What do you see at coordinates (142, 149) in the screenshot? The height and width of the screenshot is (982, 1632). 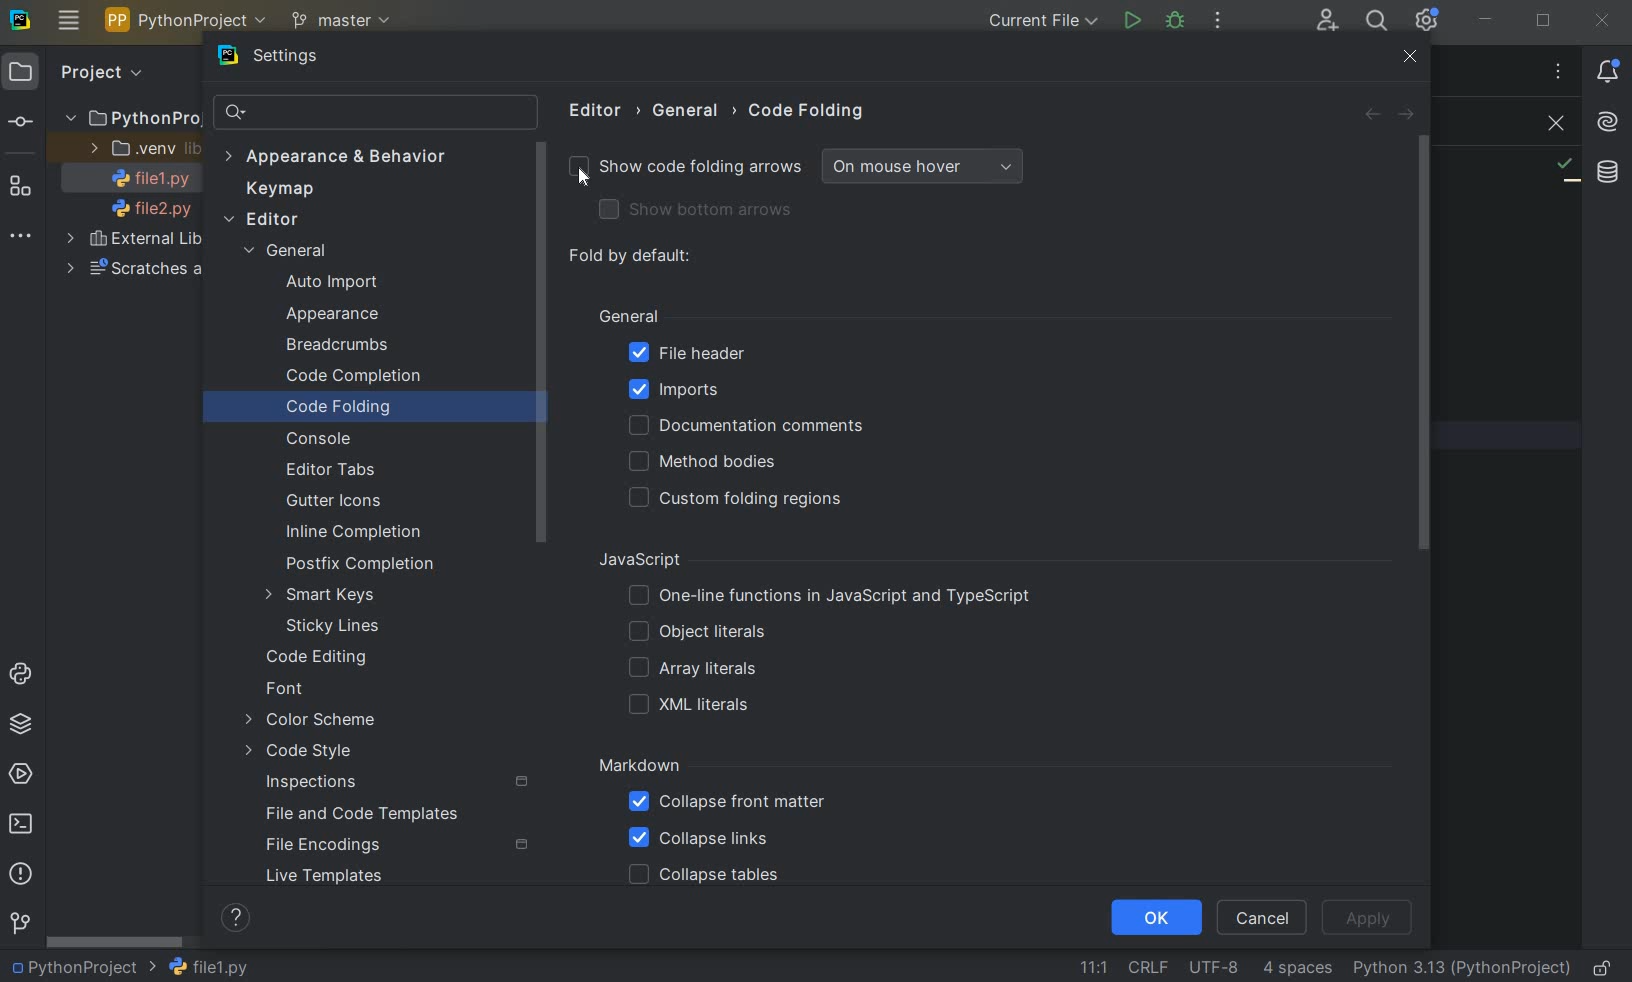 I see `.VENV` at bounding box center [142, 149].